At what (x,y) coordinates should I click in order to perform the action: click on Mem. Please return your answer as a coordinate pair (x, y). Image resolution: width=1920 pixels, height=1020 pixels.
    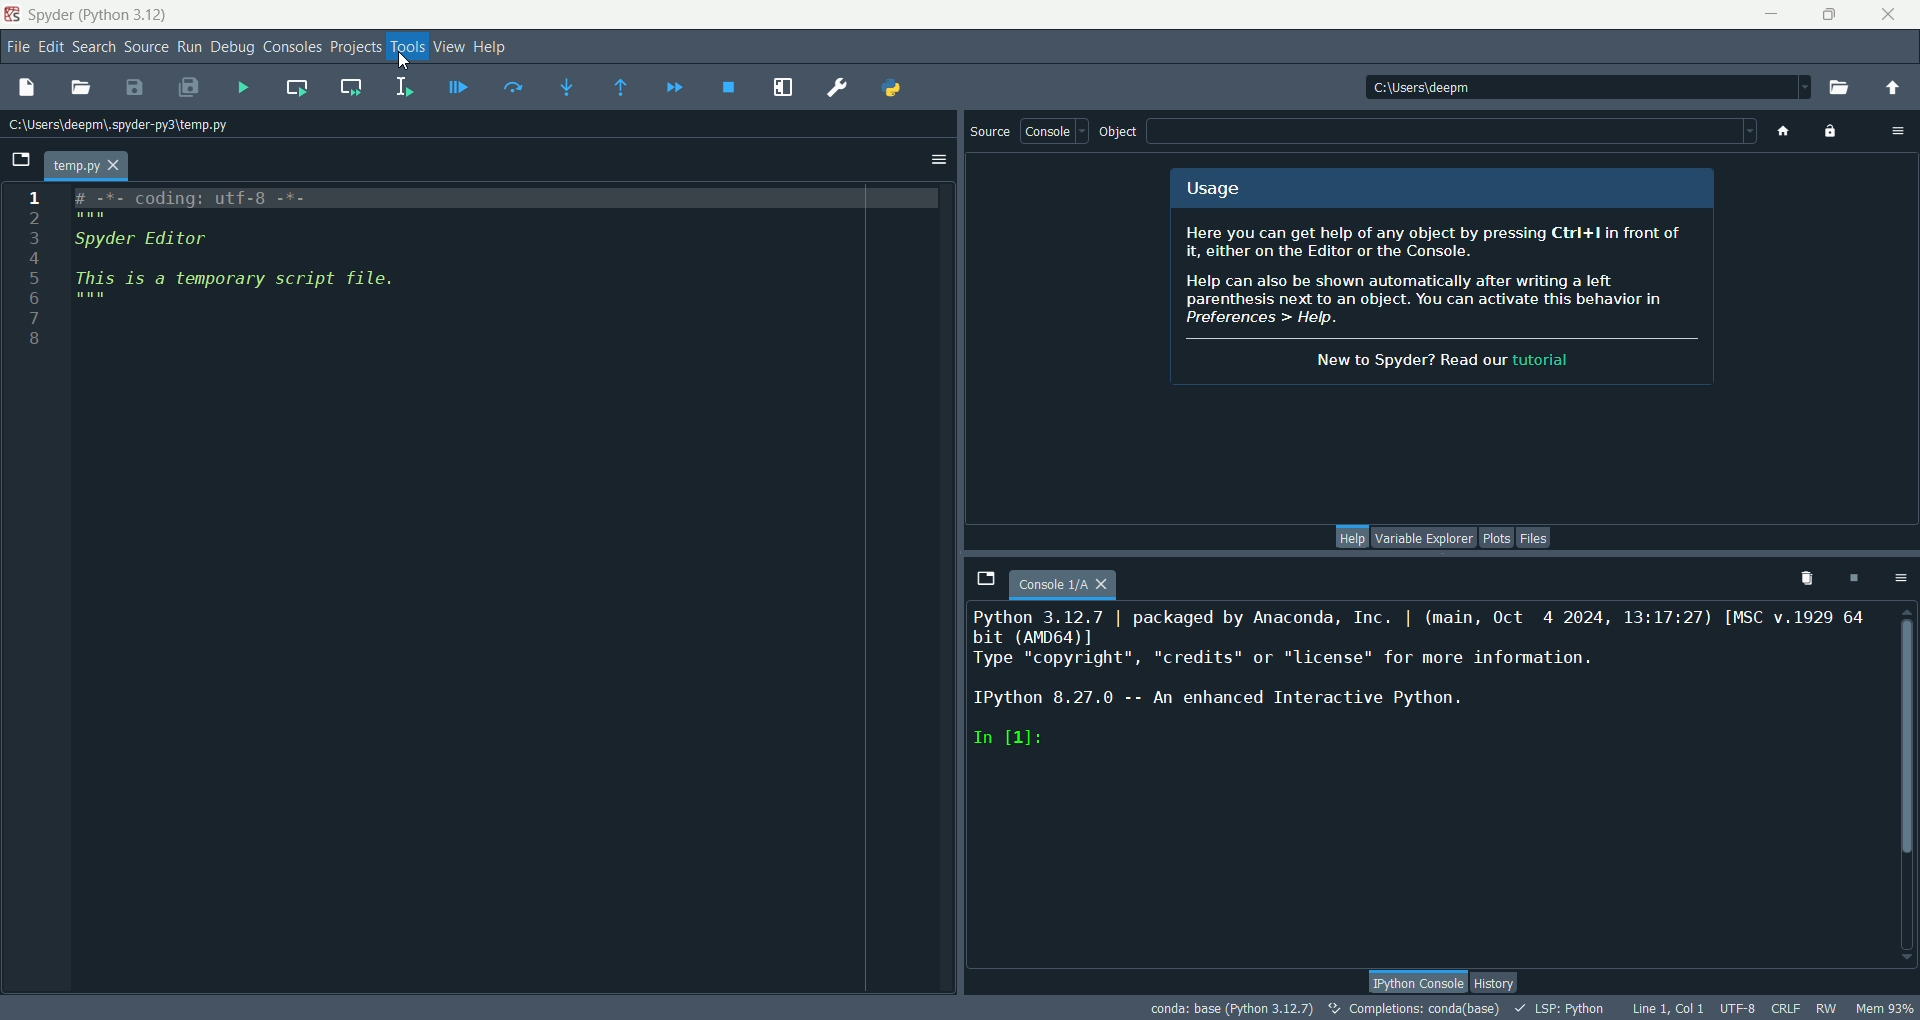
    Looking at the image, I should click on (1883, 1006).